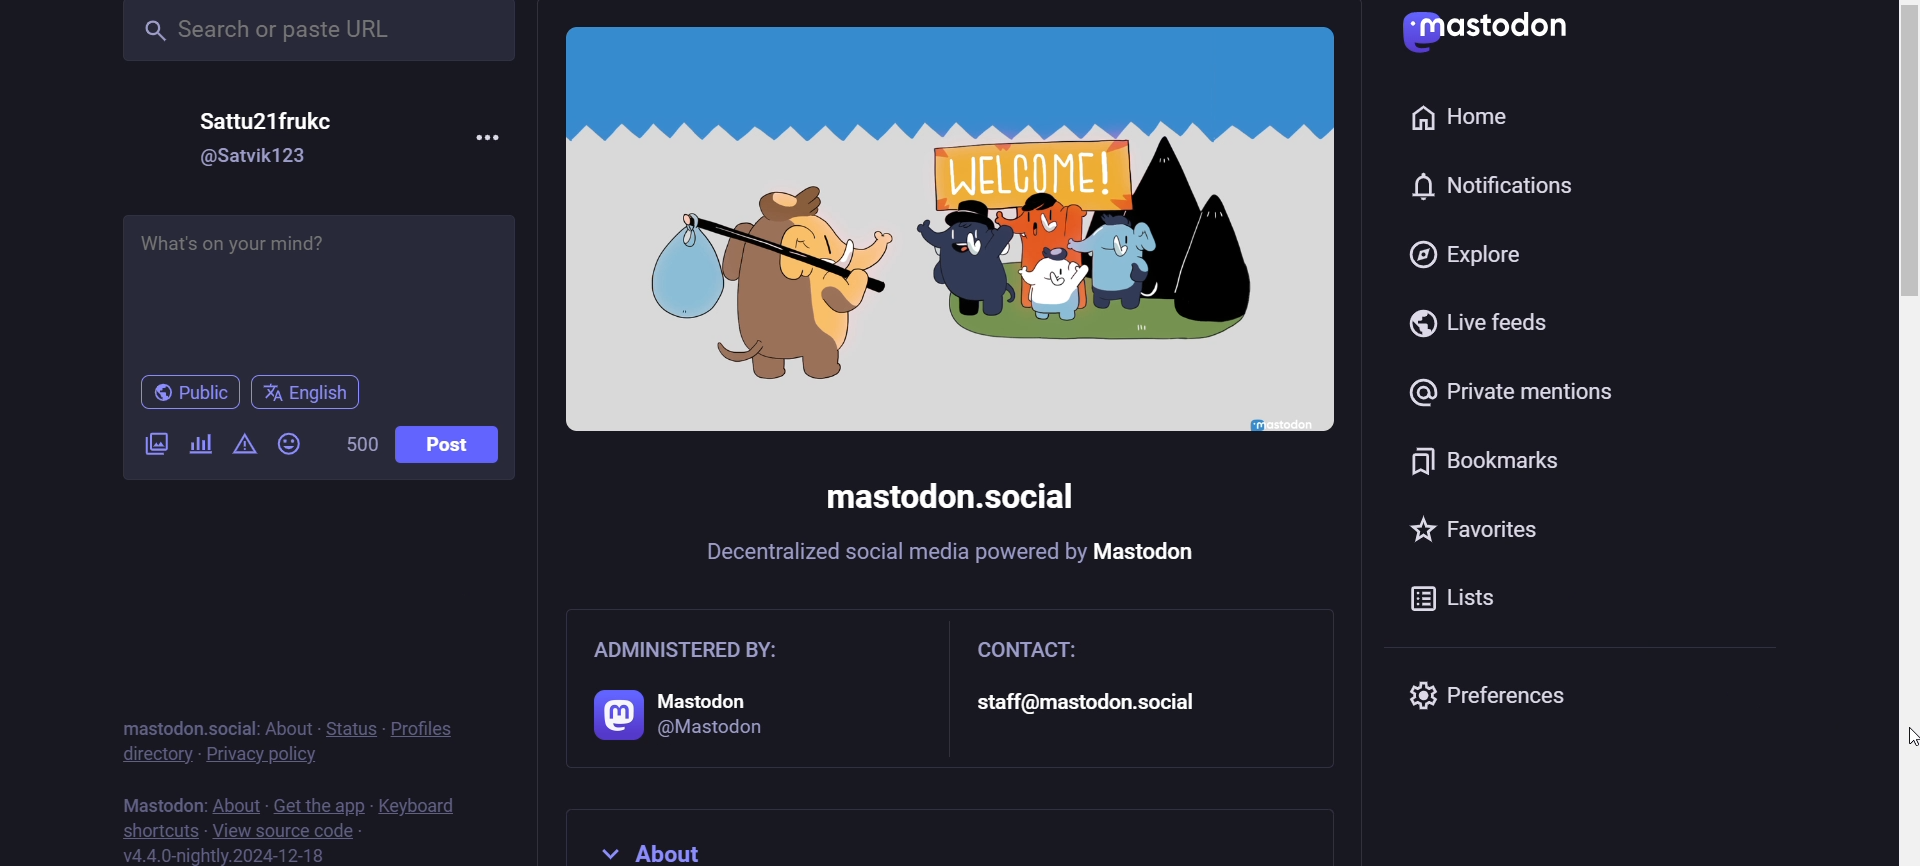  Describe the element at coordinates (1506, 183) in the screenshot. I see `notification` at that location.